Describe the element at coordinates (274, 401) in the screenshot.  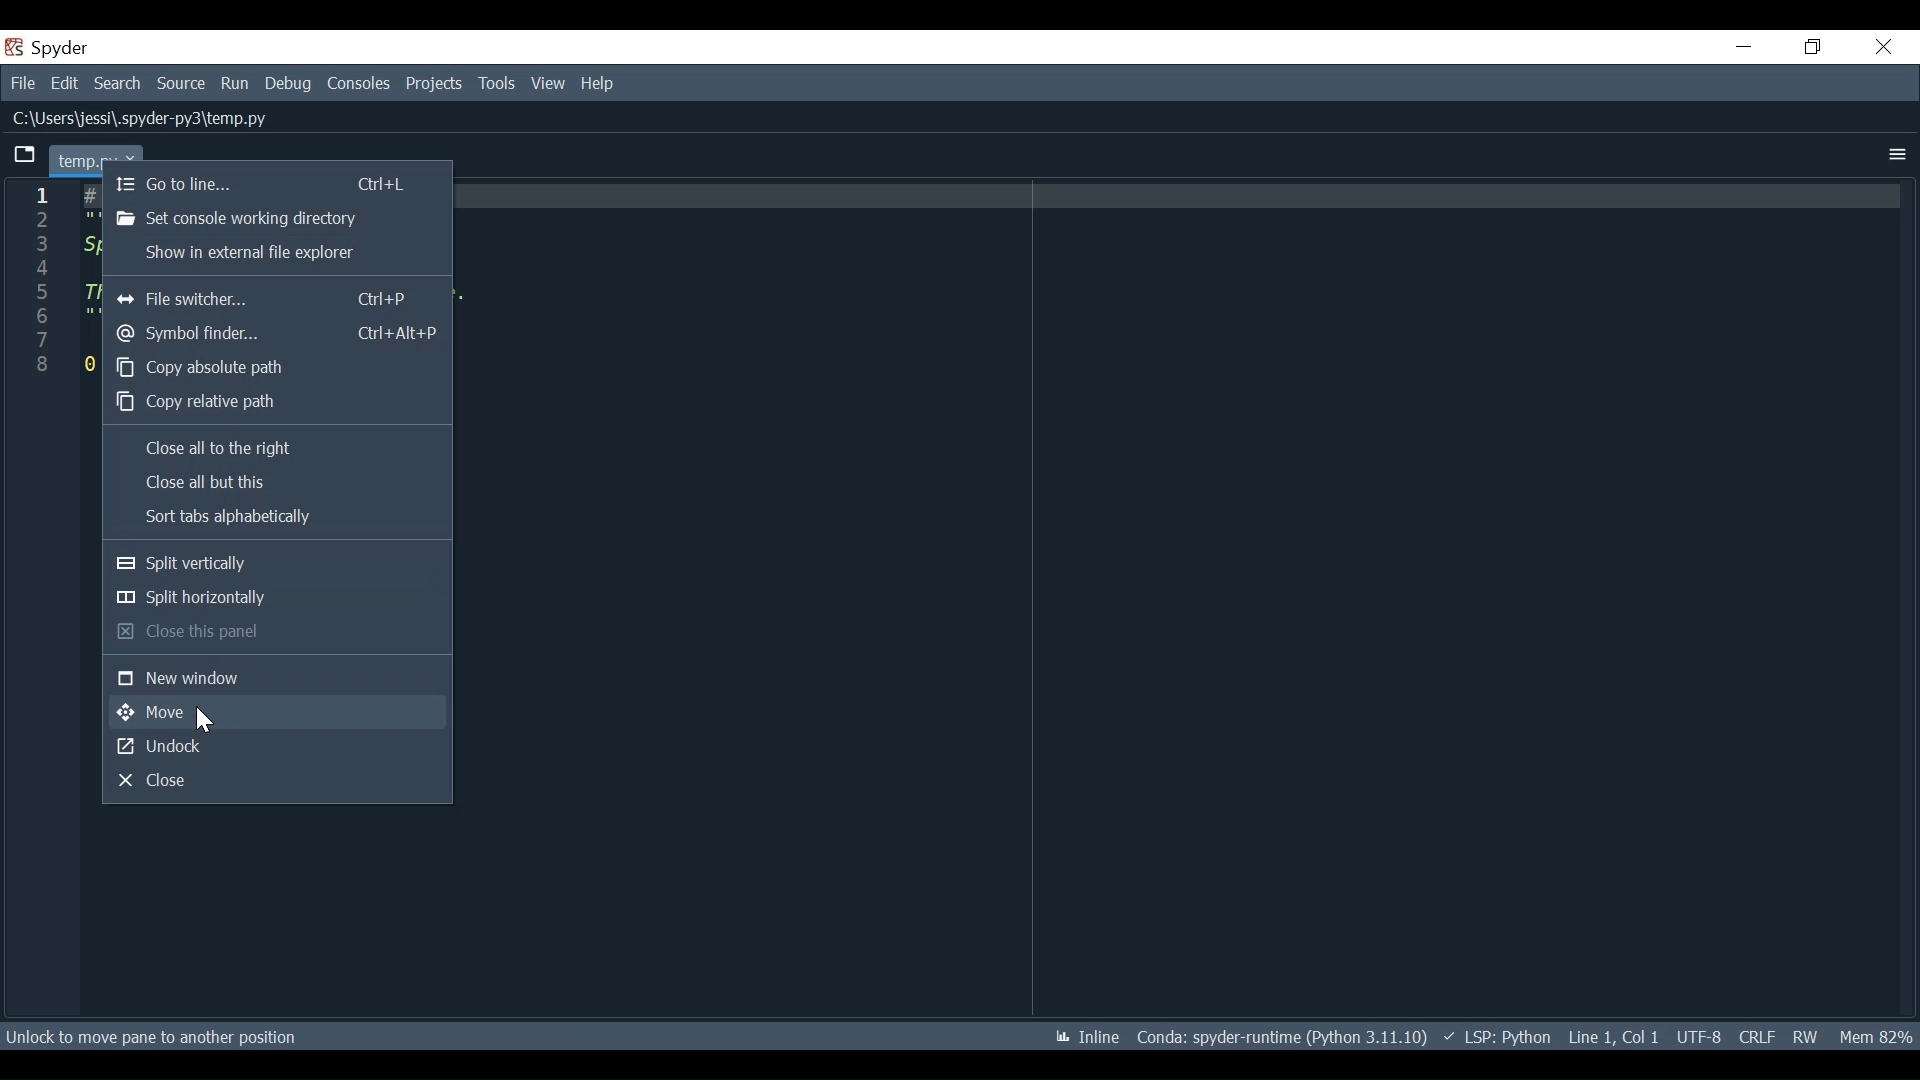
I see `Copy relevant path` at that location.